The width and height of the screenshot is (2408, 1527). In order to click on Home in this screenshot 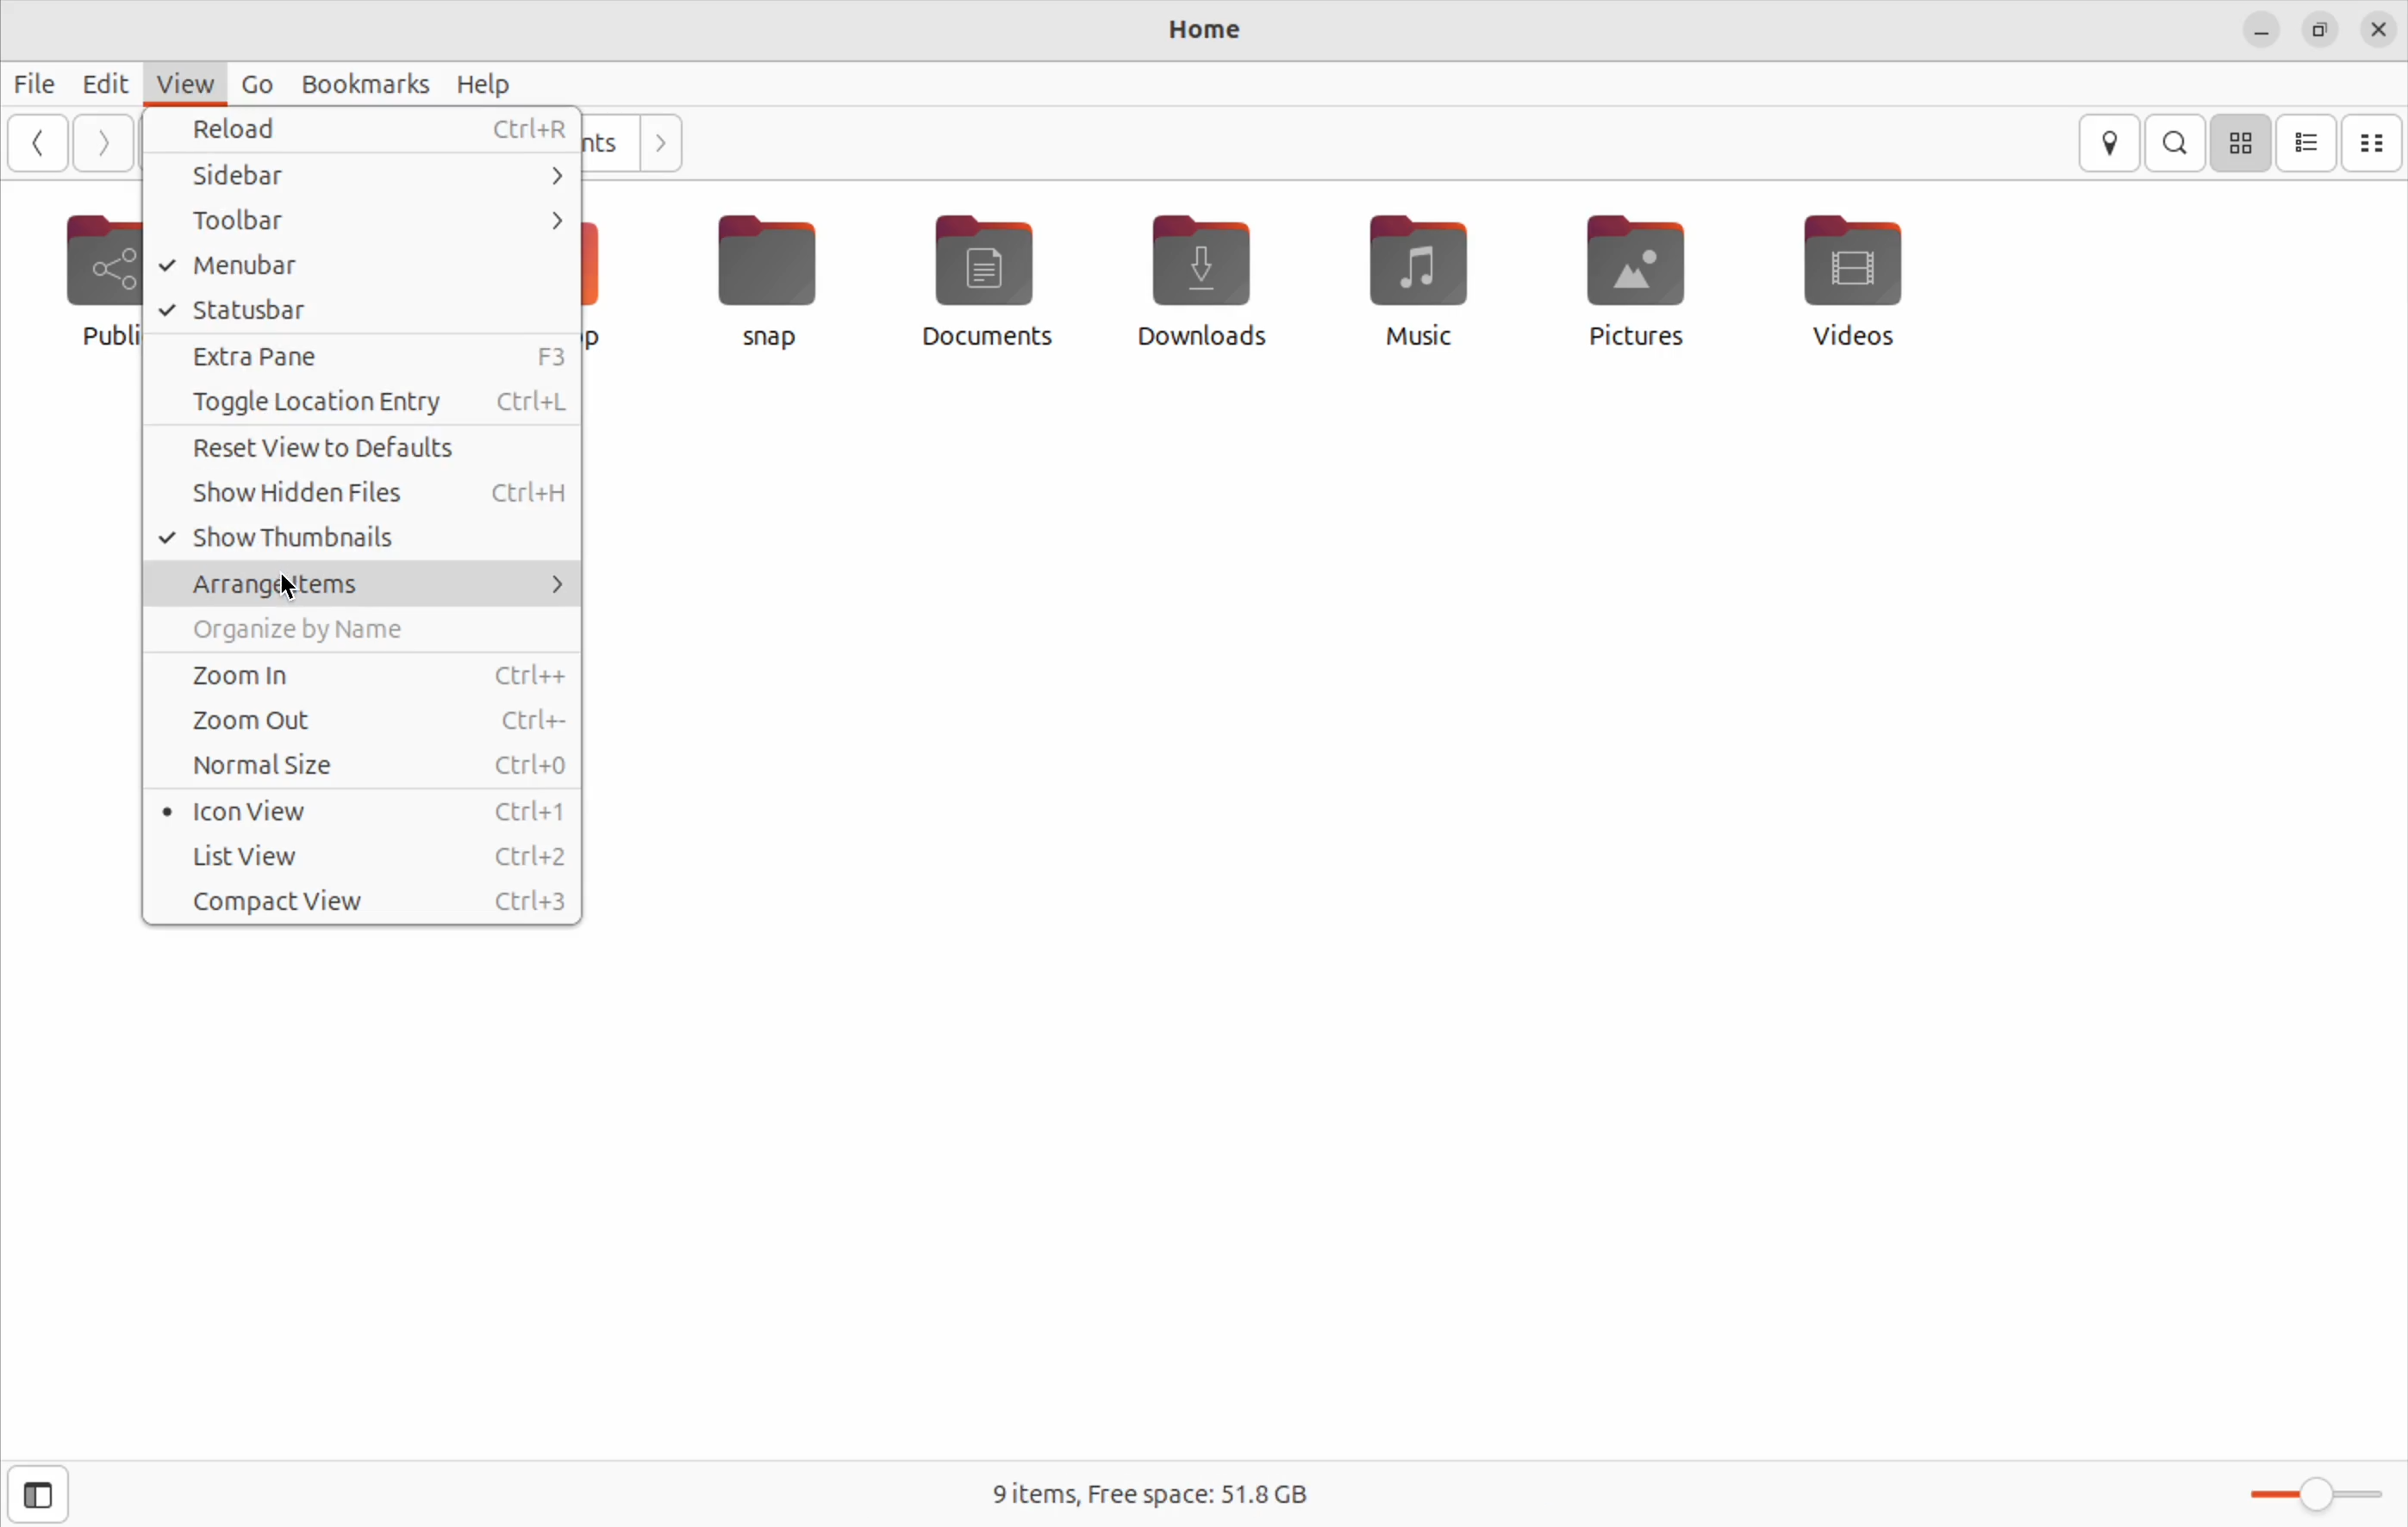, I will do `click(1206, 33)`.